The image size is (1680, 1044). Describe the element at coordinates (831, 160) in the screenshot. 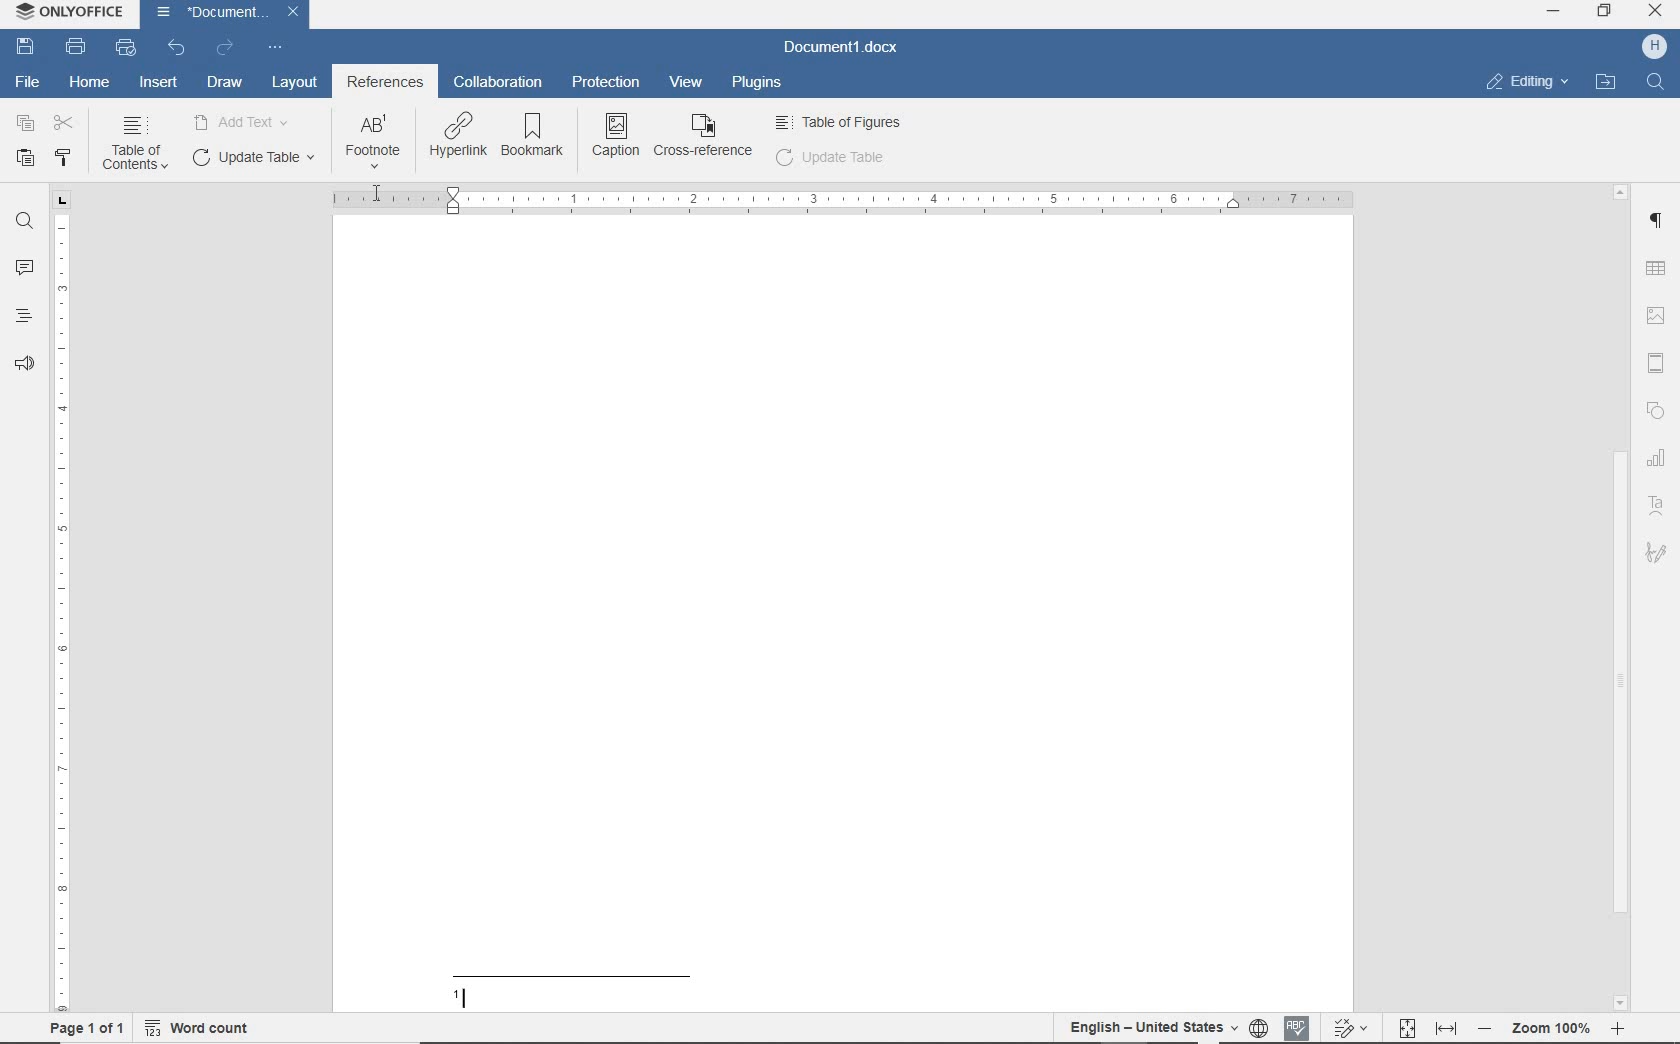

I see `update table` at that location.